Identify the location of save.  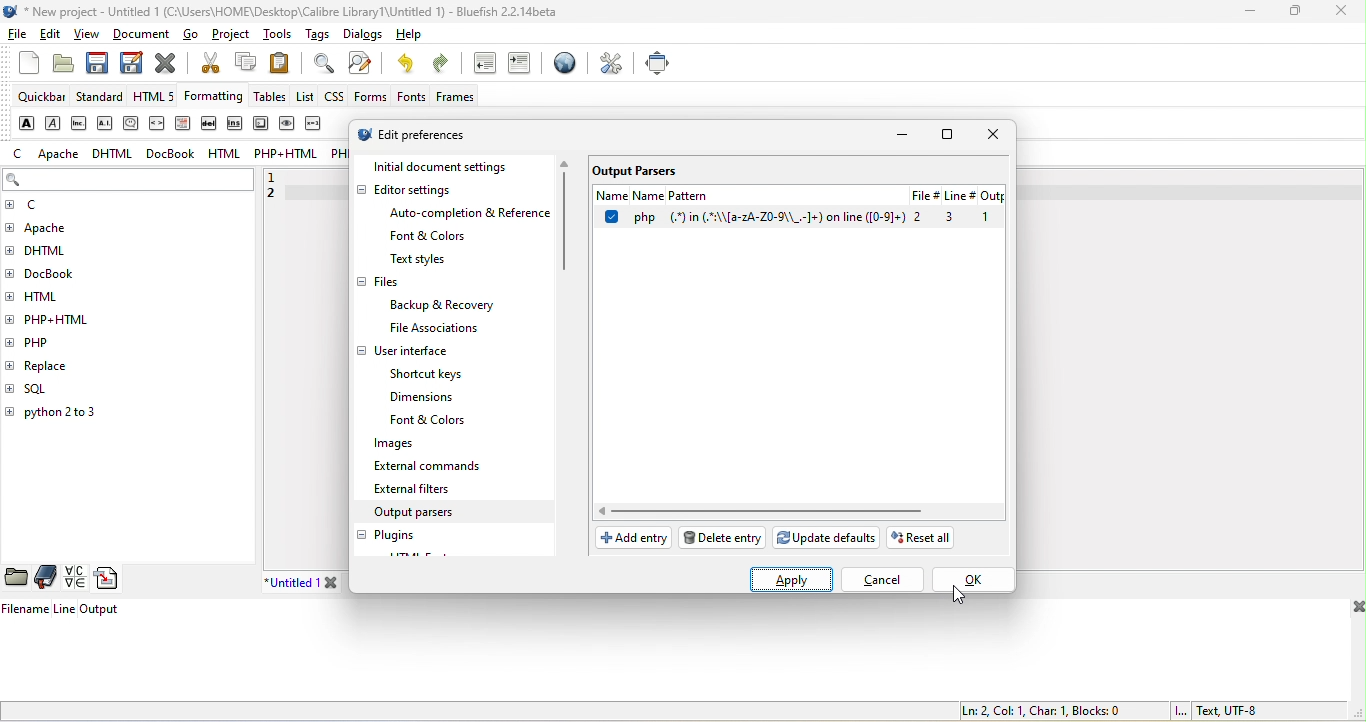
(94, 63).